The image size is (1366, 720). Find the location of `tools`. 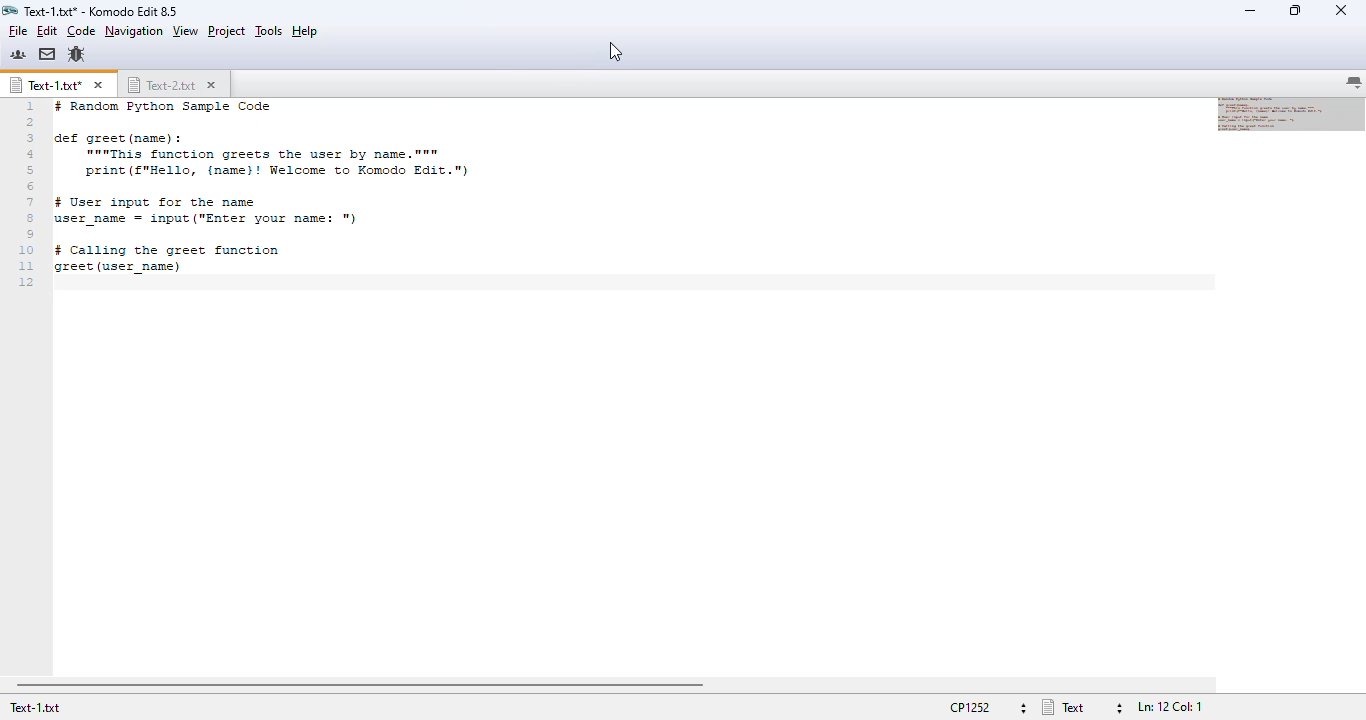

tools is located at coordinates (269, 31).